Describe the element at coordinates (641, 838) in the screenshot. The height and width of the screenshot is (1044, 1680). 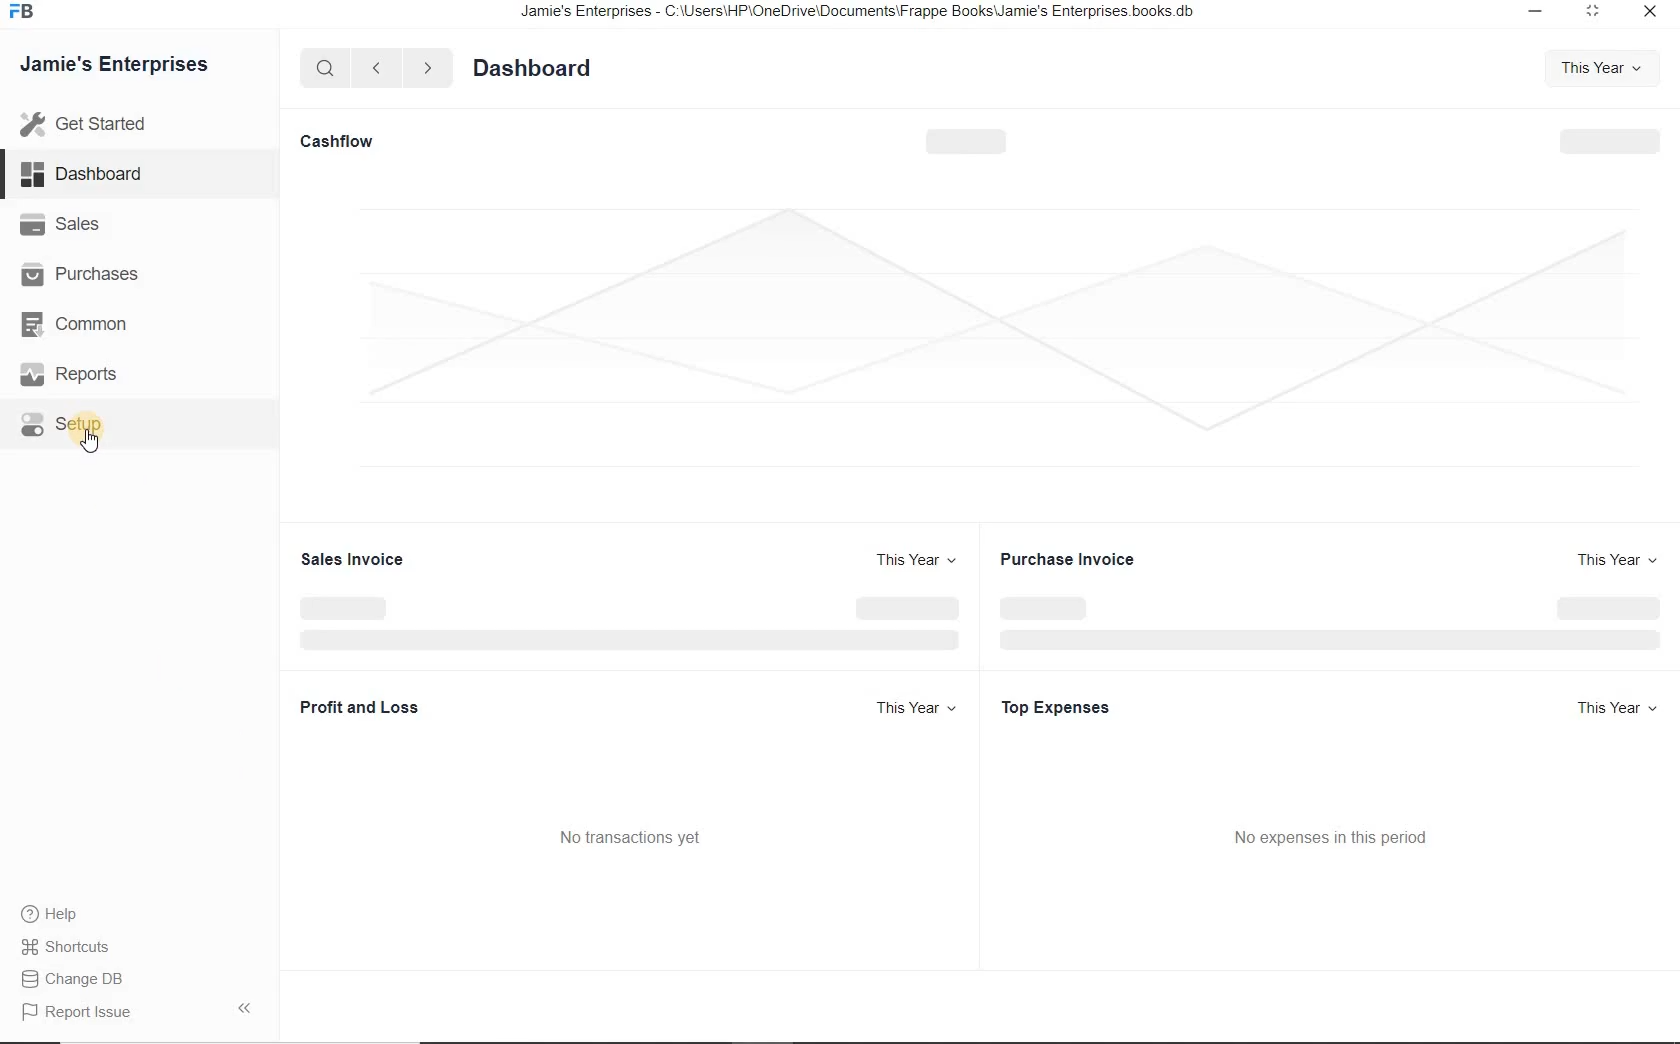
I see `No transactions yet` at that location.